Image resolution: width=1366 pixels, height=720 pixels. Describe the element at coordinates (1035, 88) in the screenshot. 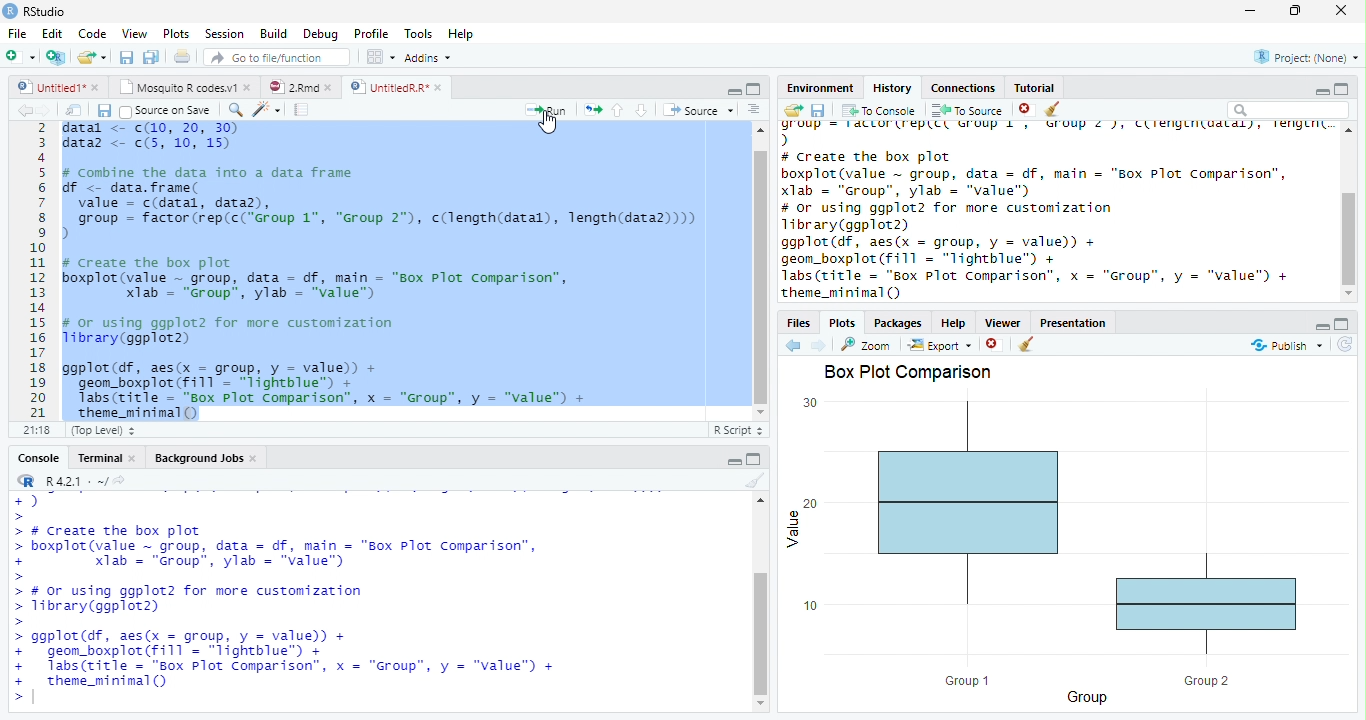

I see `Tutorial` at that location.